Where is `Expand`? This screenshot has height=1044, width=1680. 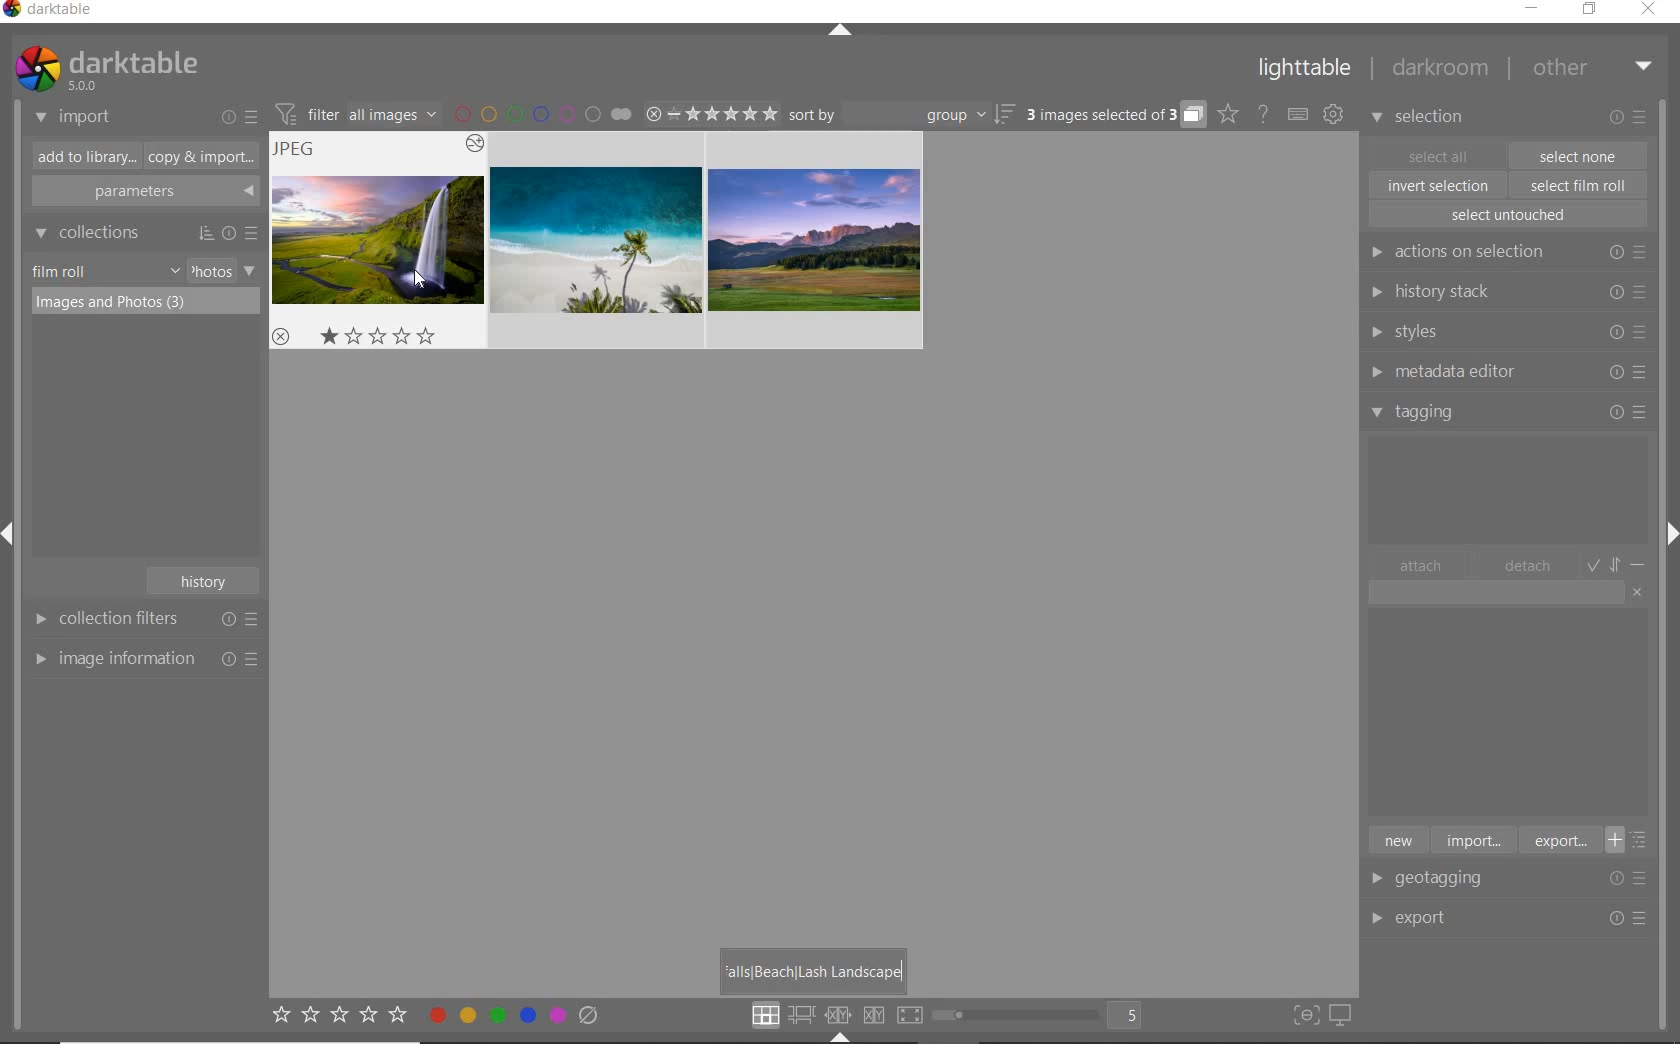
Expand is located at coordinates (1668, 529).